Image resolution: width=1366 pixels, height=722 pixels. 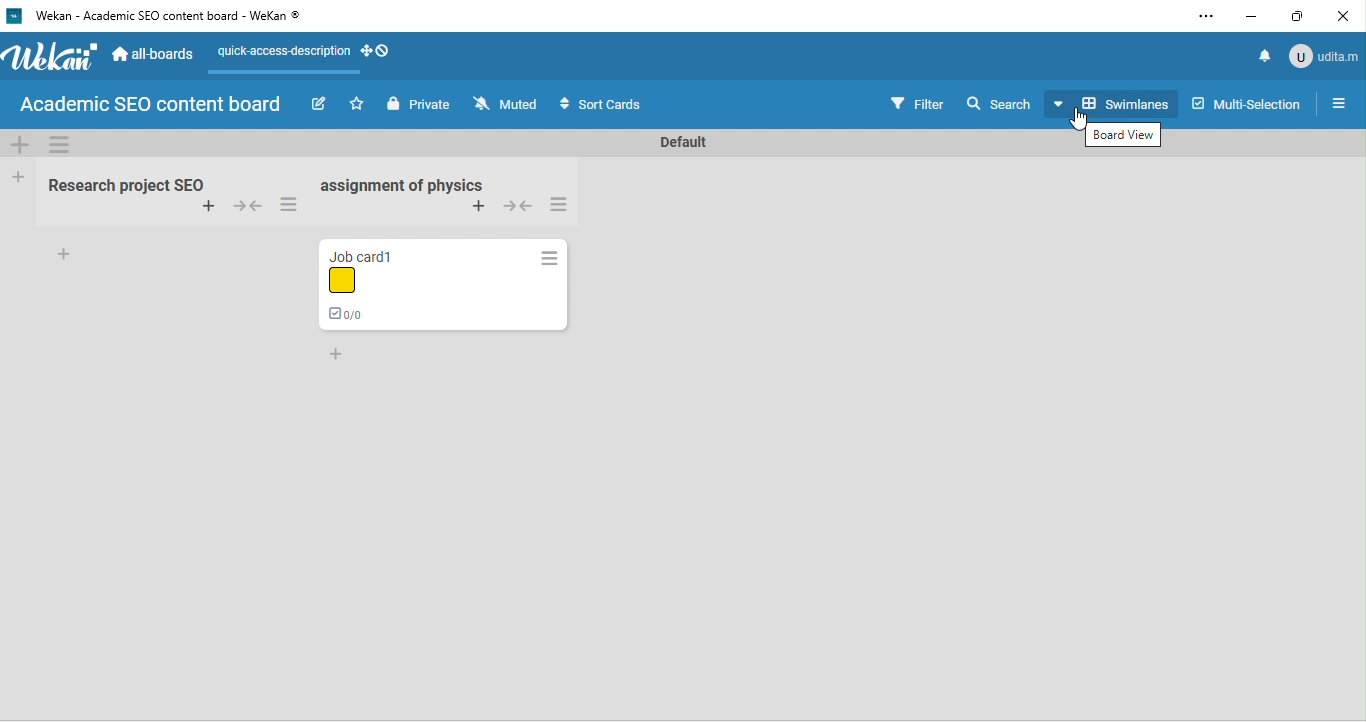 I want to click on click to star this board, so click(x=357, y=104).